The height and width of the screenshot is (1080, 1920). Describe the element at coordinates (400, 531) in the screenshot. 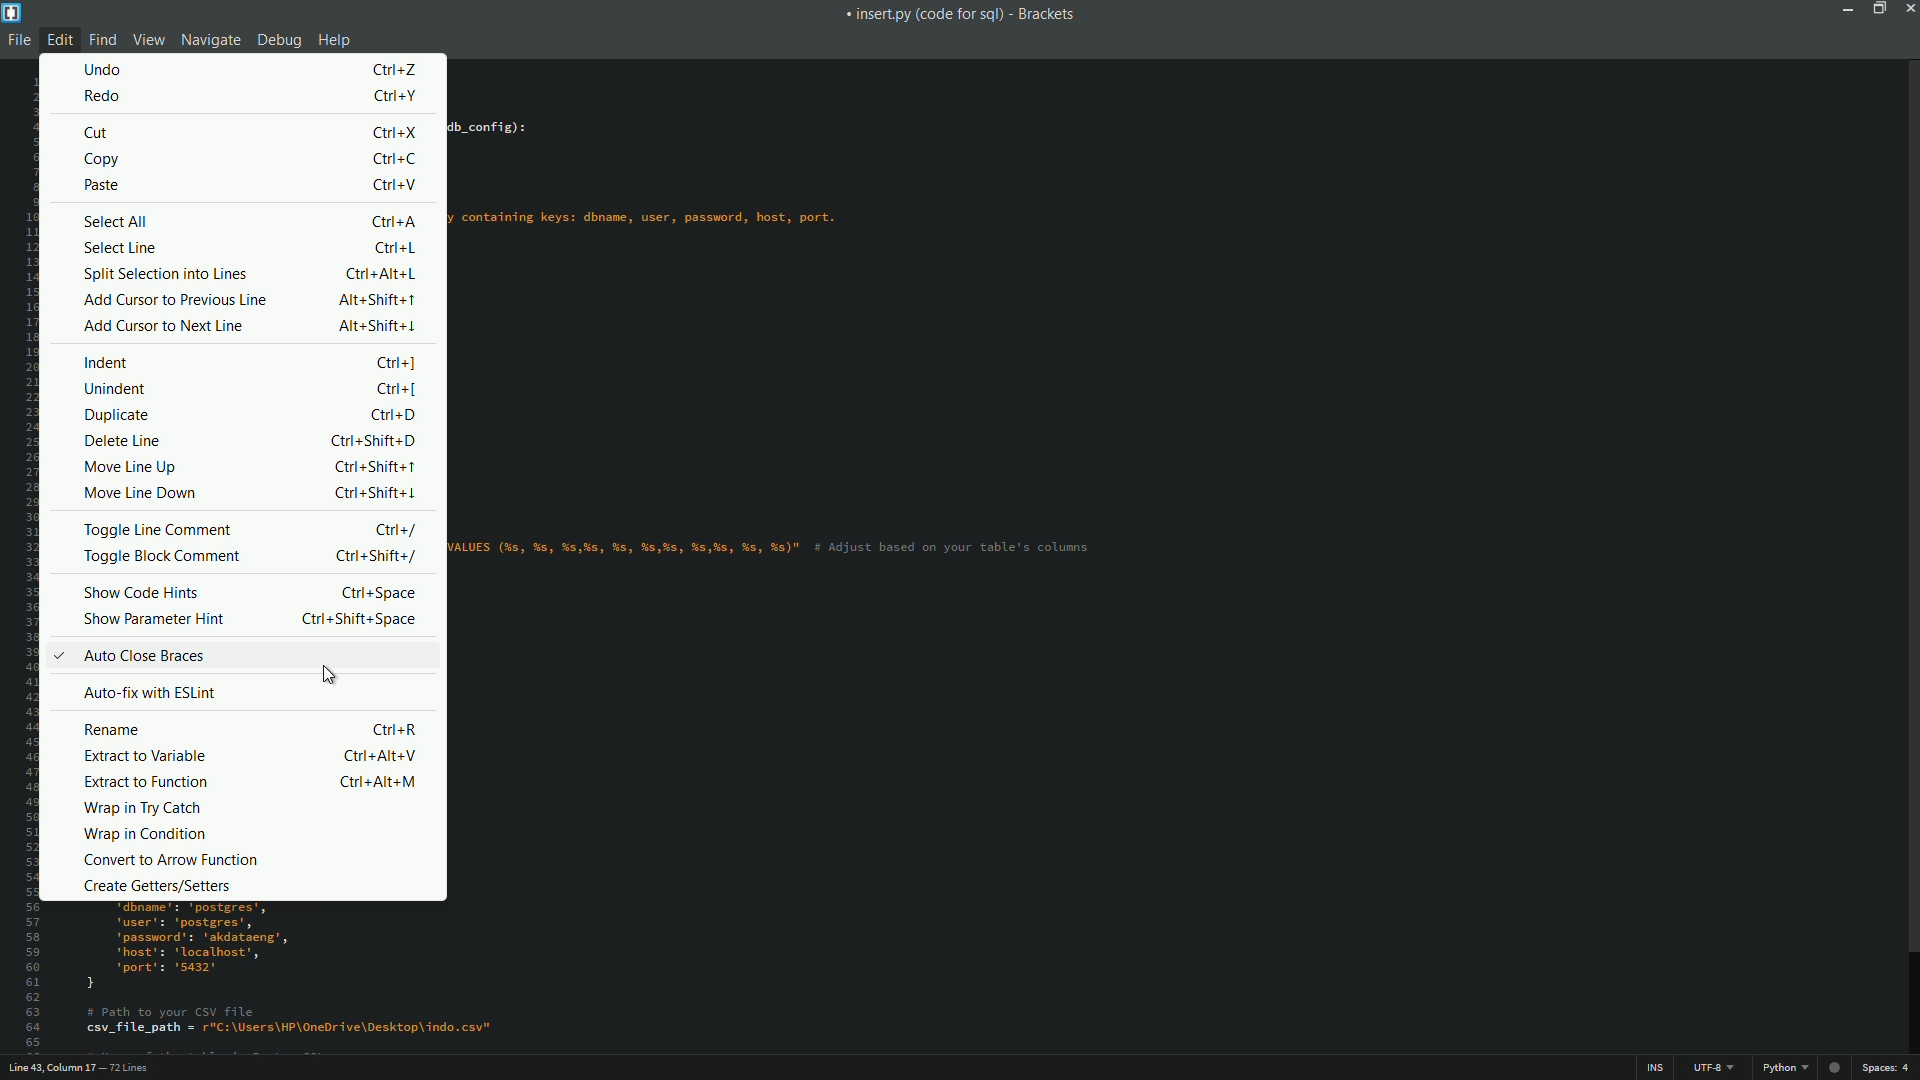

I see `keyboard shortcut` at that location.